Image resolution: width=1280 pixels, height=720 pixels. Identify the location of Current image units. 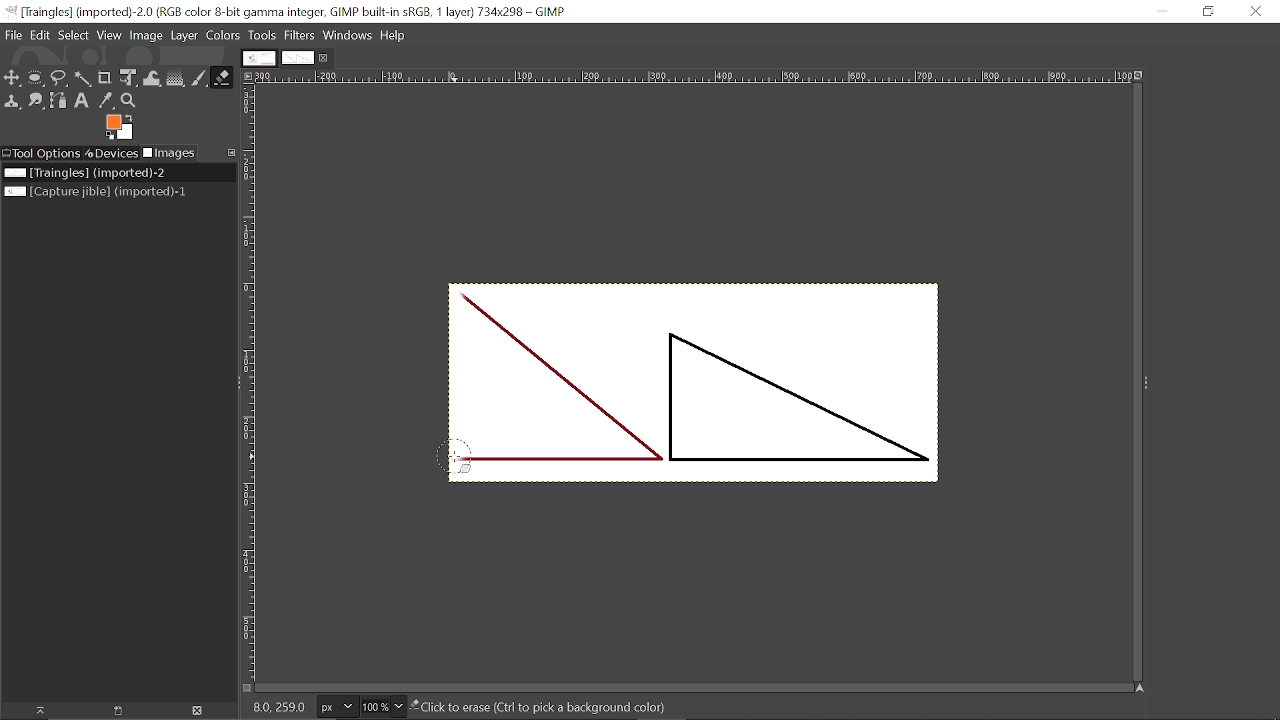
(336, 707).